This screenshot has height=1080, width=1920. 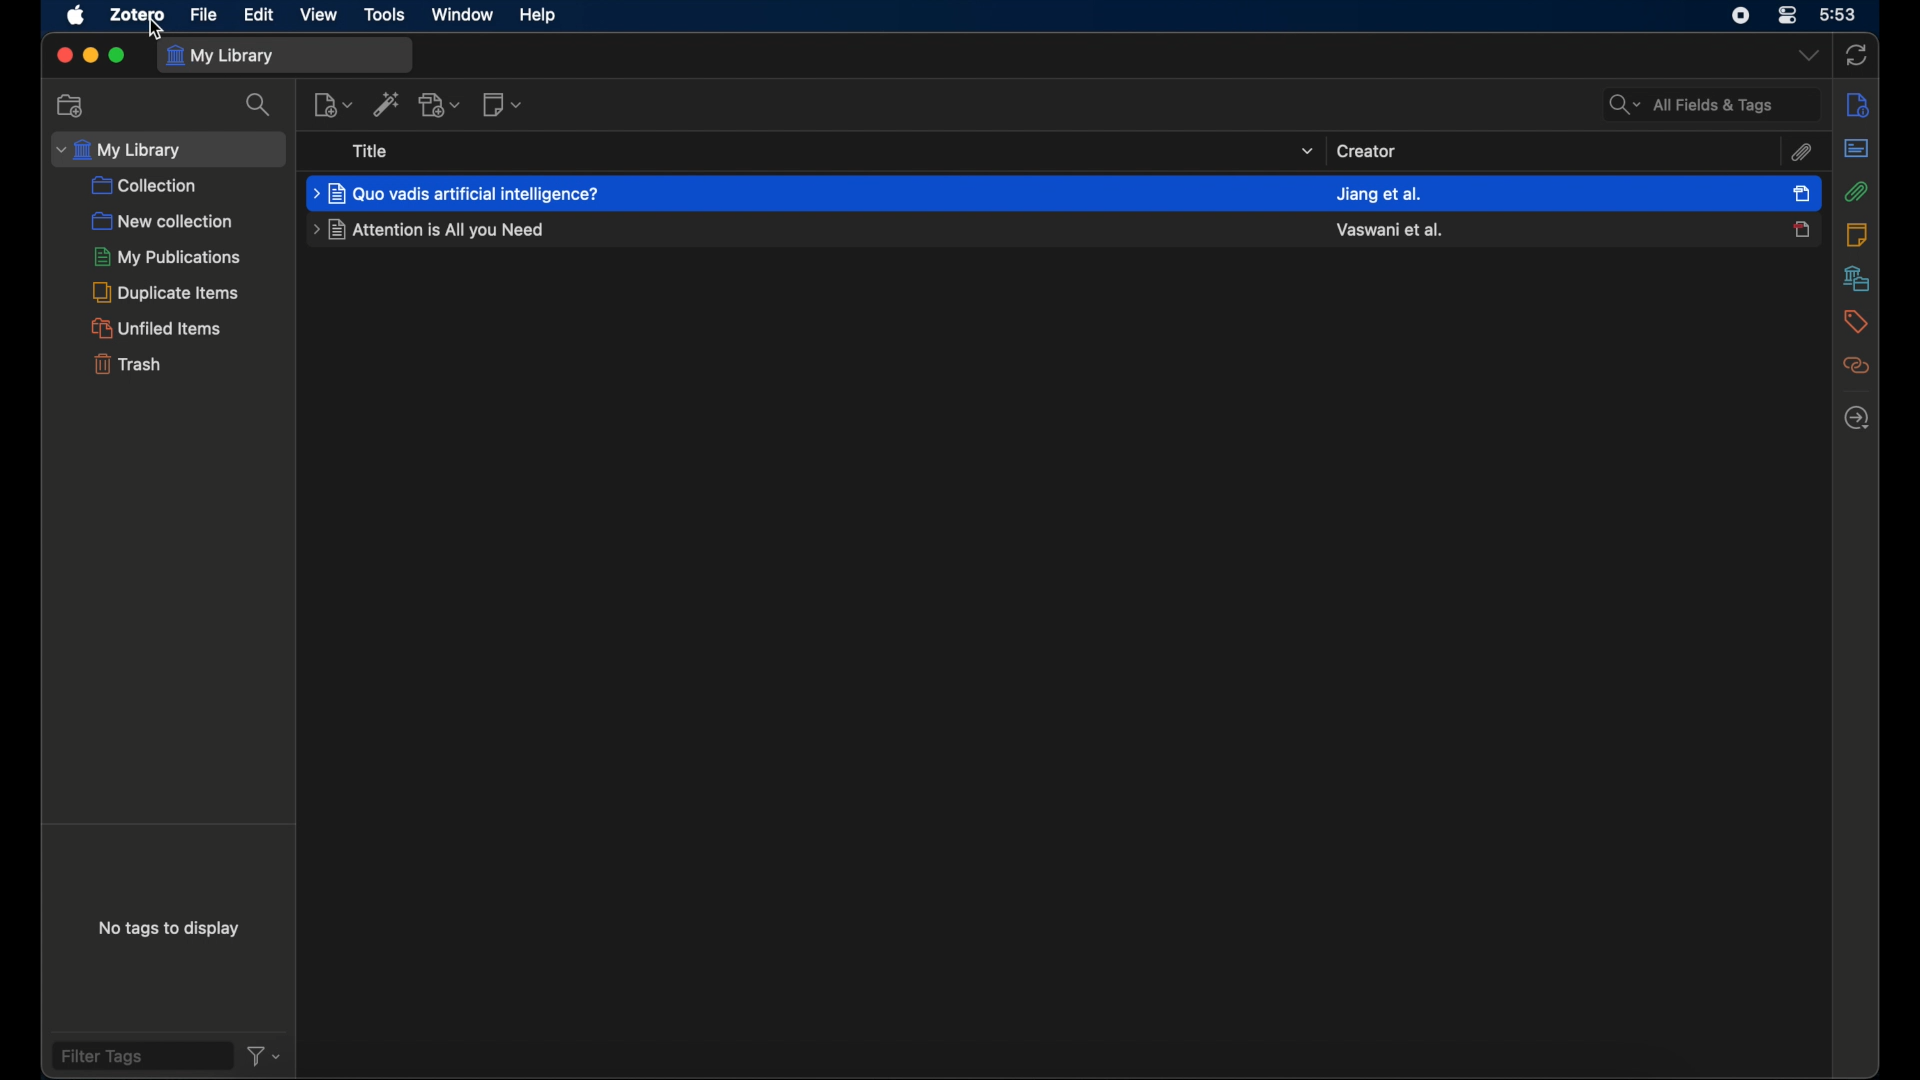 I want to click on dropdown menu, so click(x=1307, y=152).